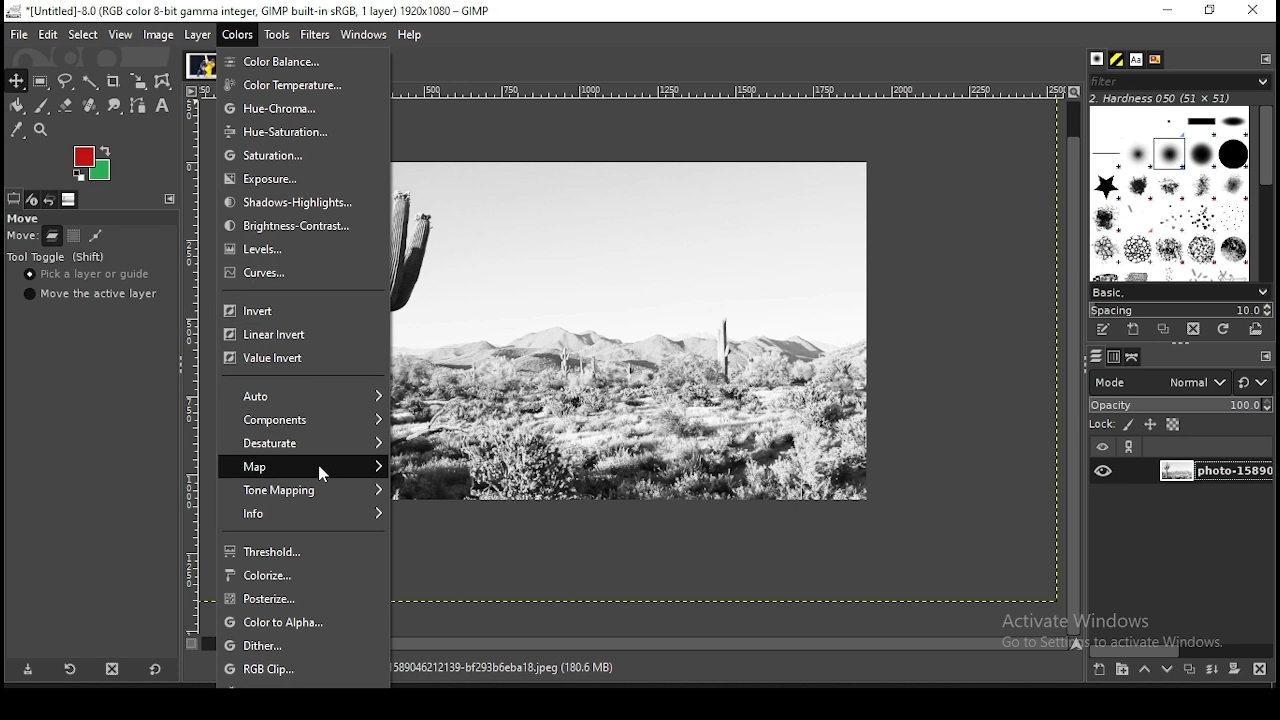 The width and height of the screenshot is (1280, 720). What do you see at coordinates (114, 80) in the screenshot?
I see `crop tool` at bounding box center [114, 80].